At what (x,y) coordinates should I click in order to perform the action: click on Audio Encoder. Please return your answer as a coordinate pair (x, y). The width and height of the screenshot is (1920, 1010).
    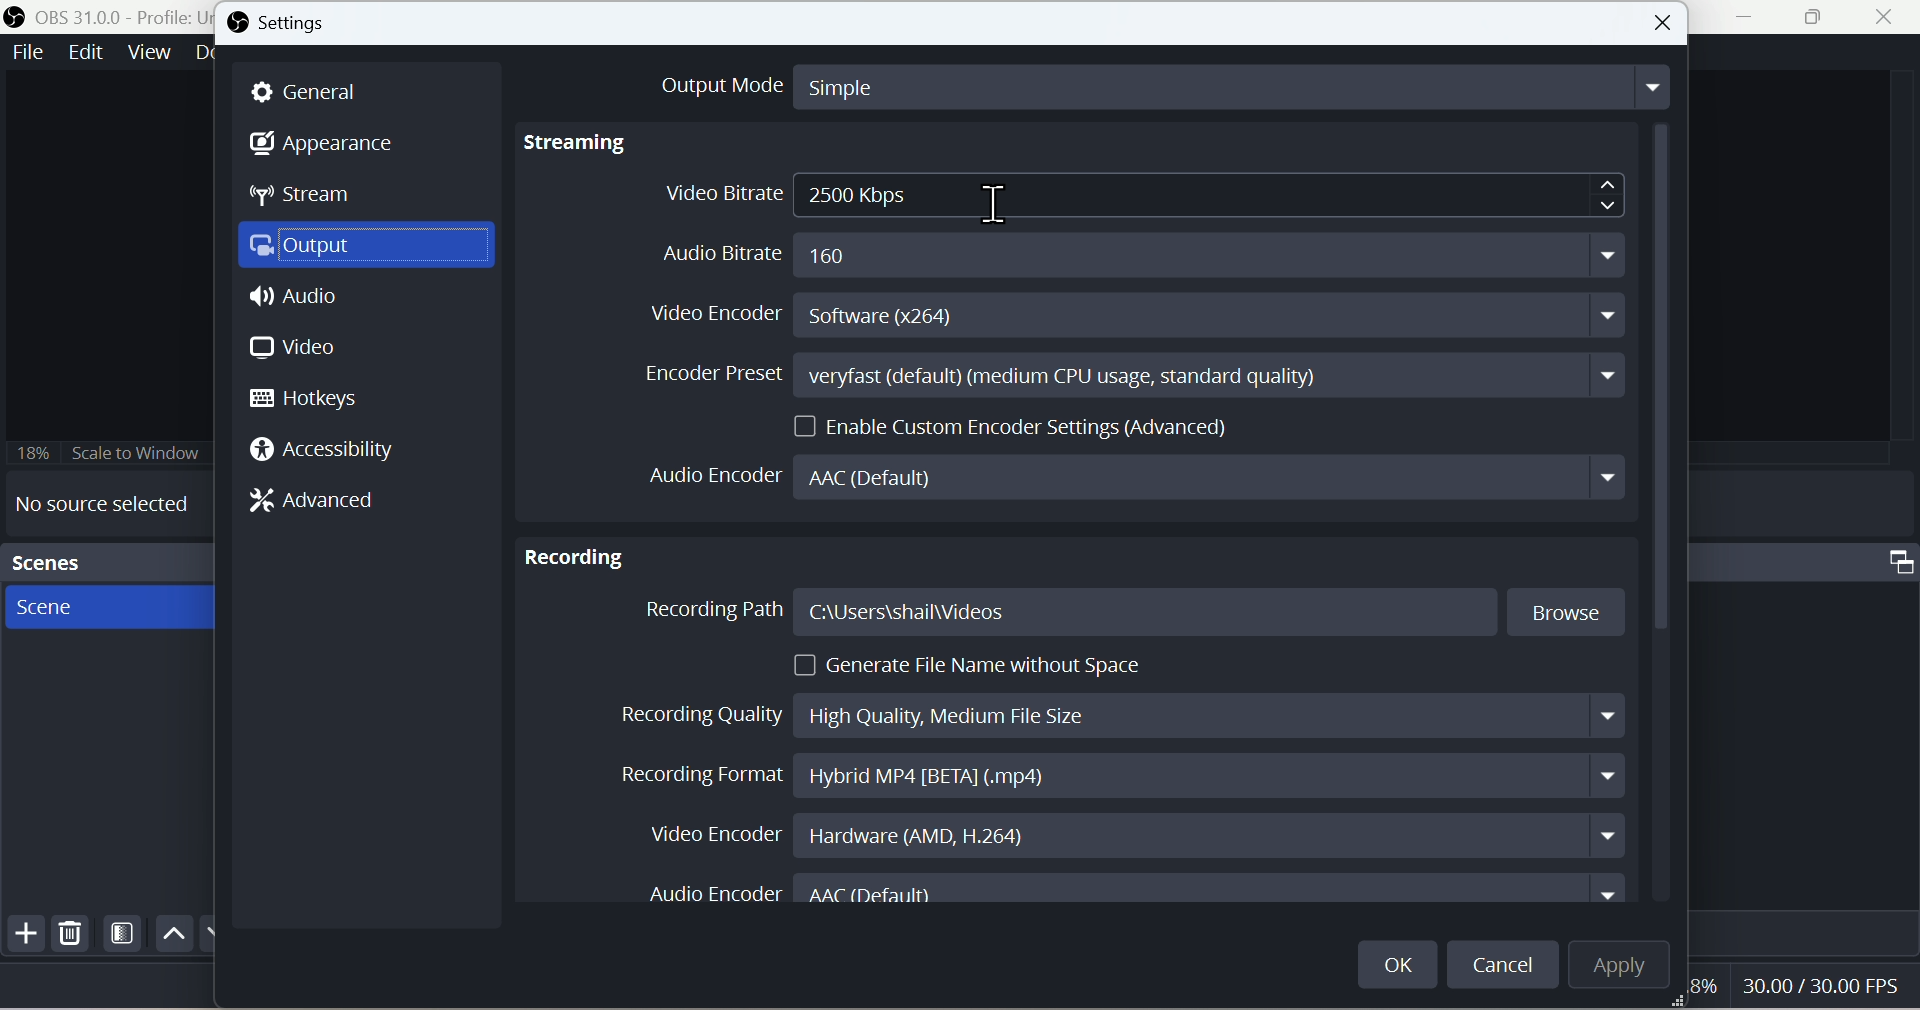
    Looking at the image, I should click on (1133, 476).